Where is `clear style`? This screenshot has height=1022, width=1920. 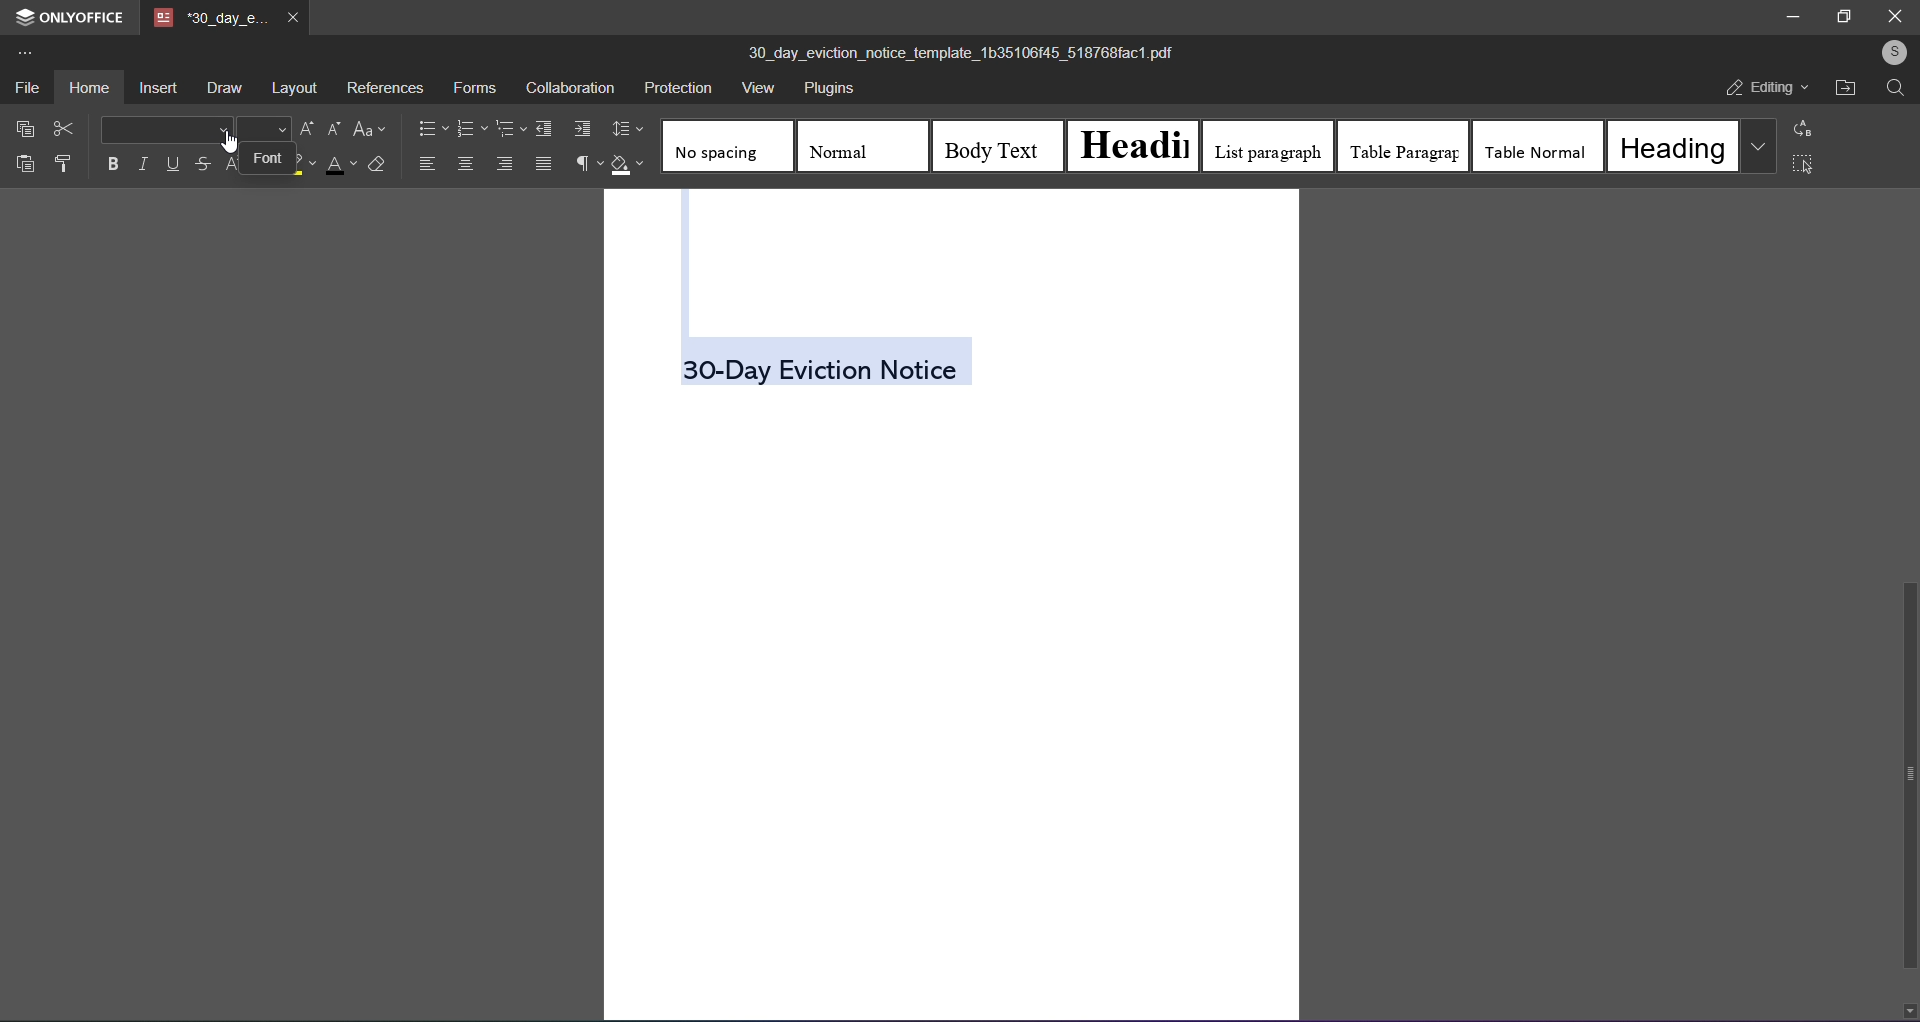
clear style is located at coordinates (377, 164).